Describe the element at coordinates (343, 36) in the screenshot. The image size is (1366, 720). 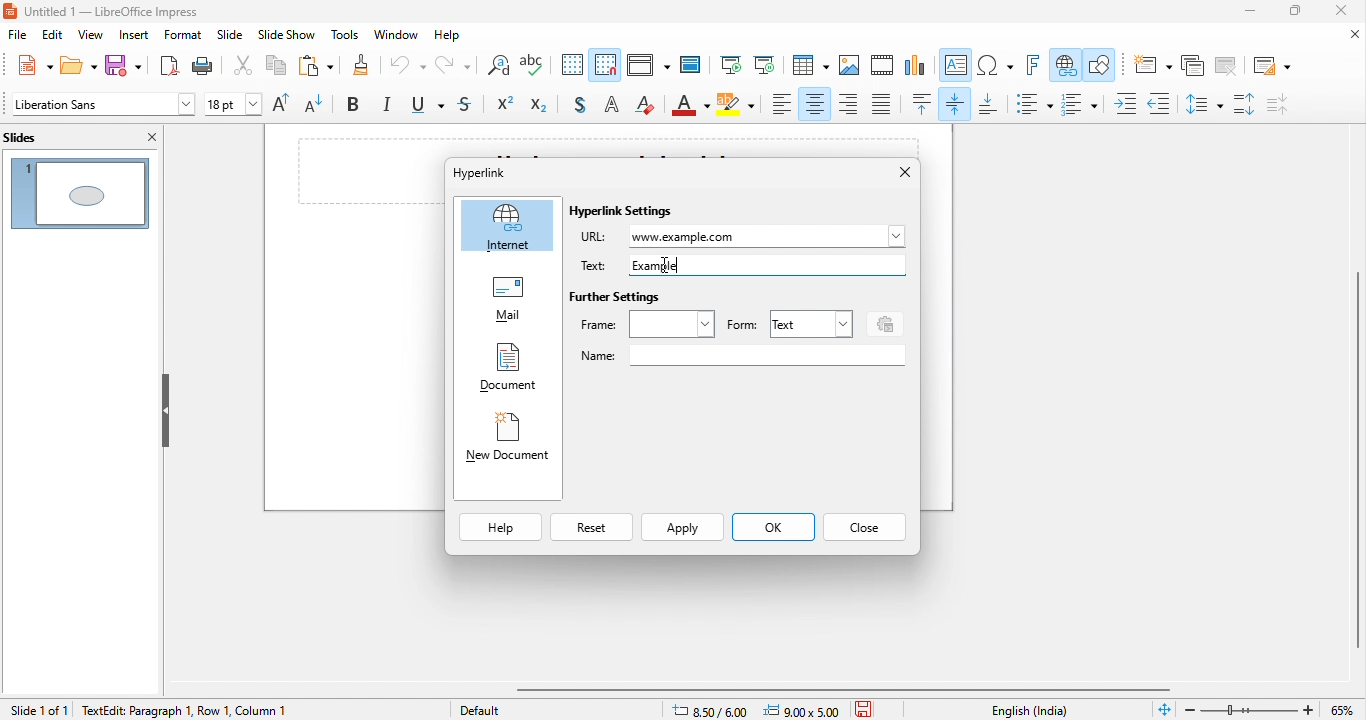
I see `tools` at that location.